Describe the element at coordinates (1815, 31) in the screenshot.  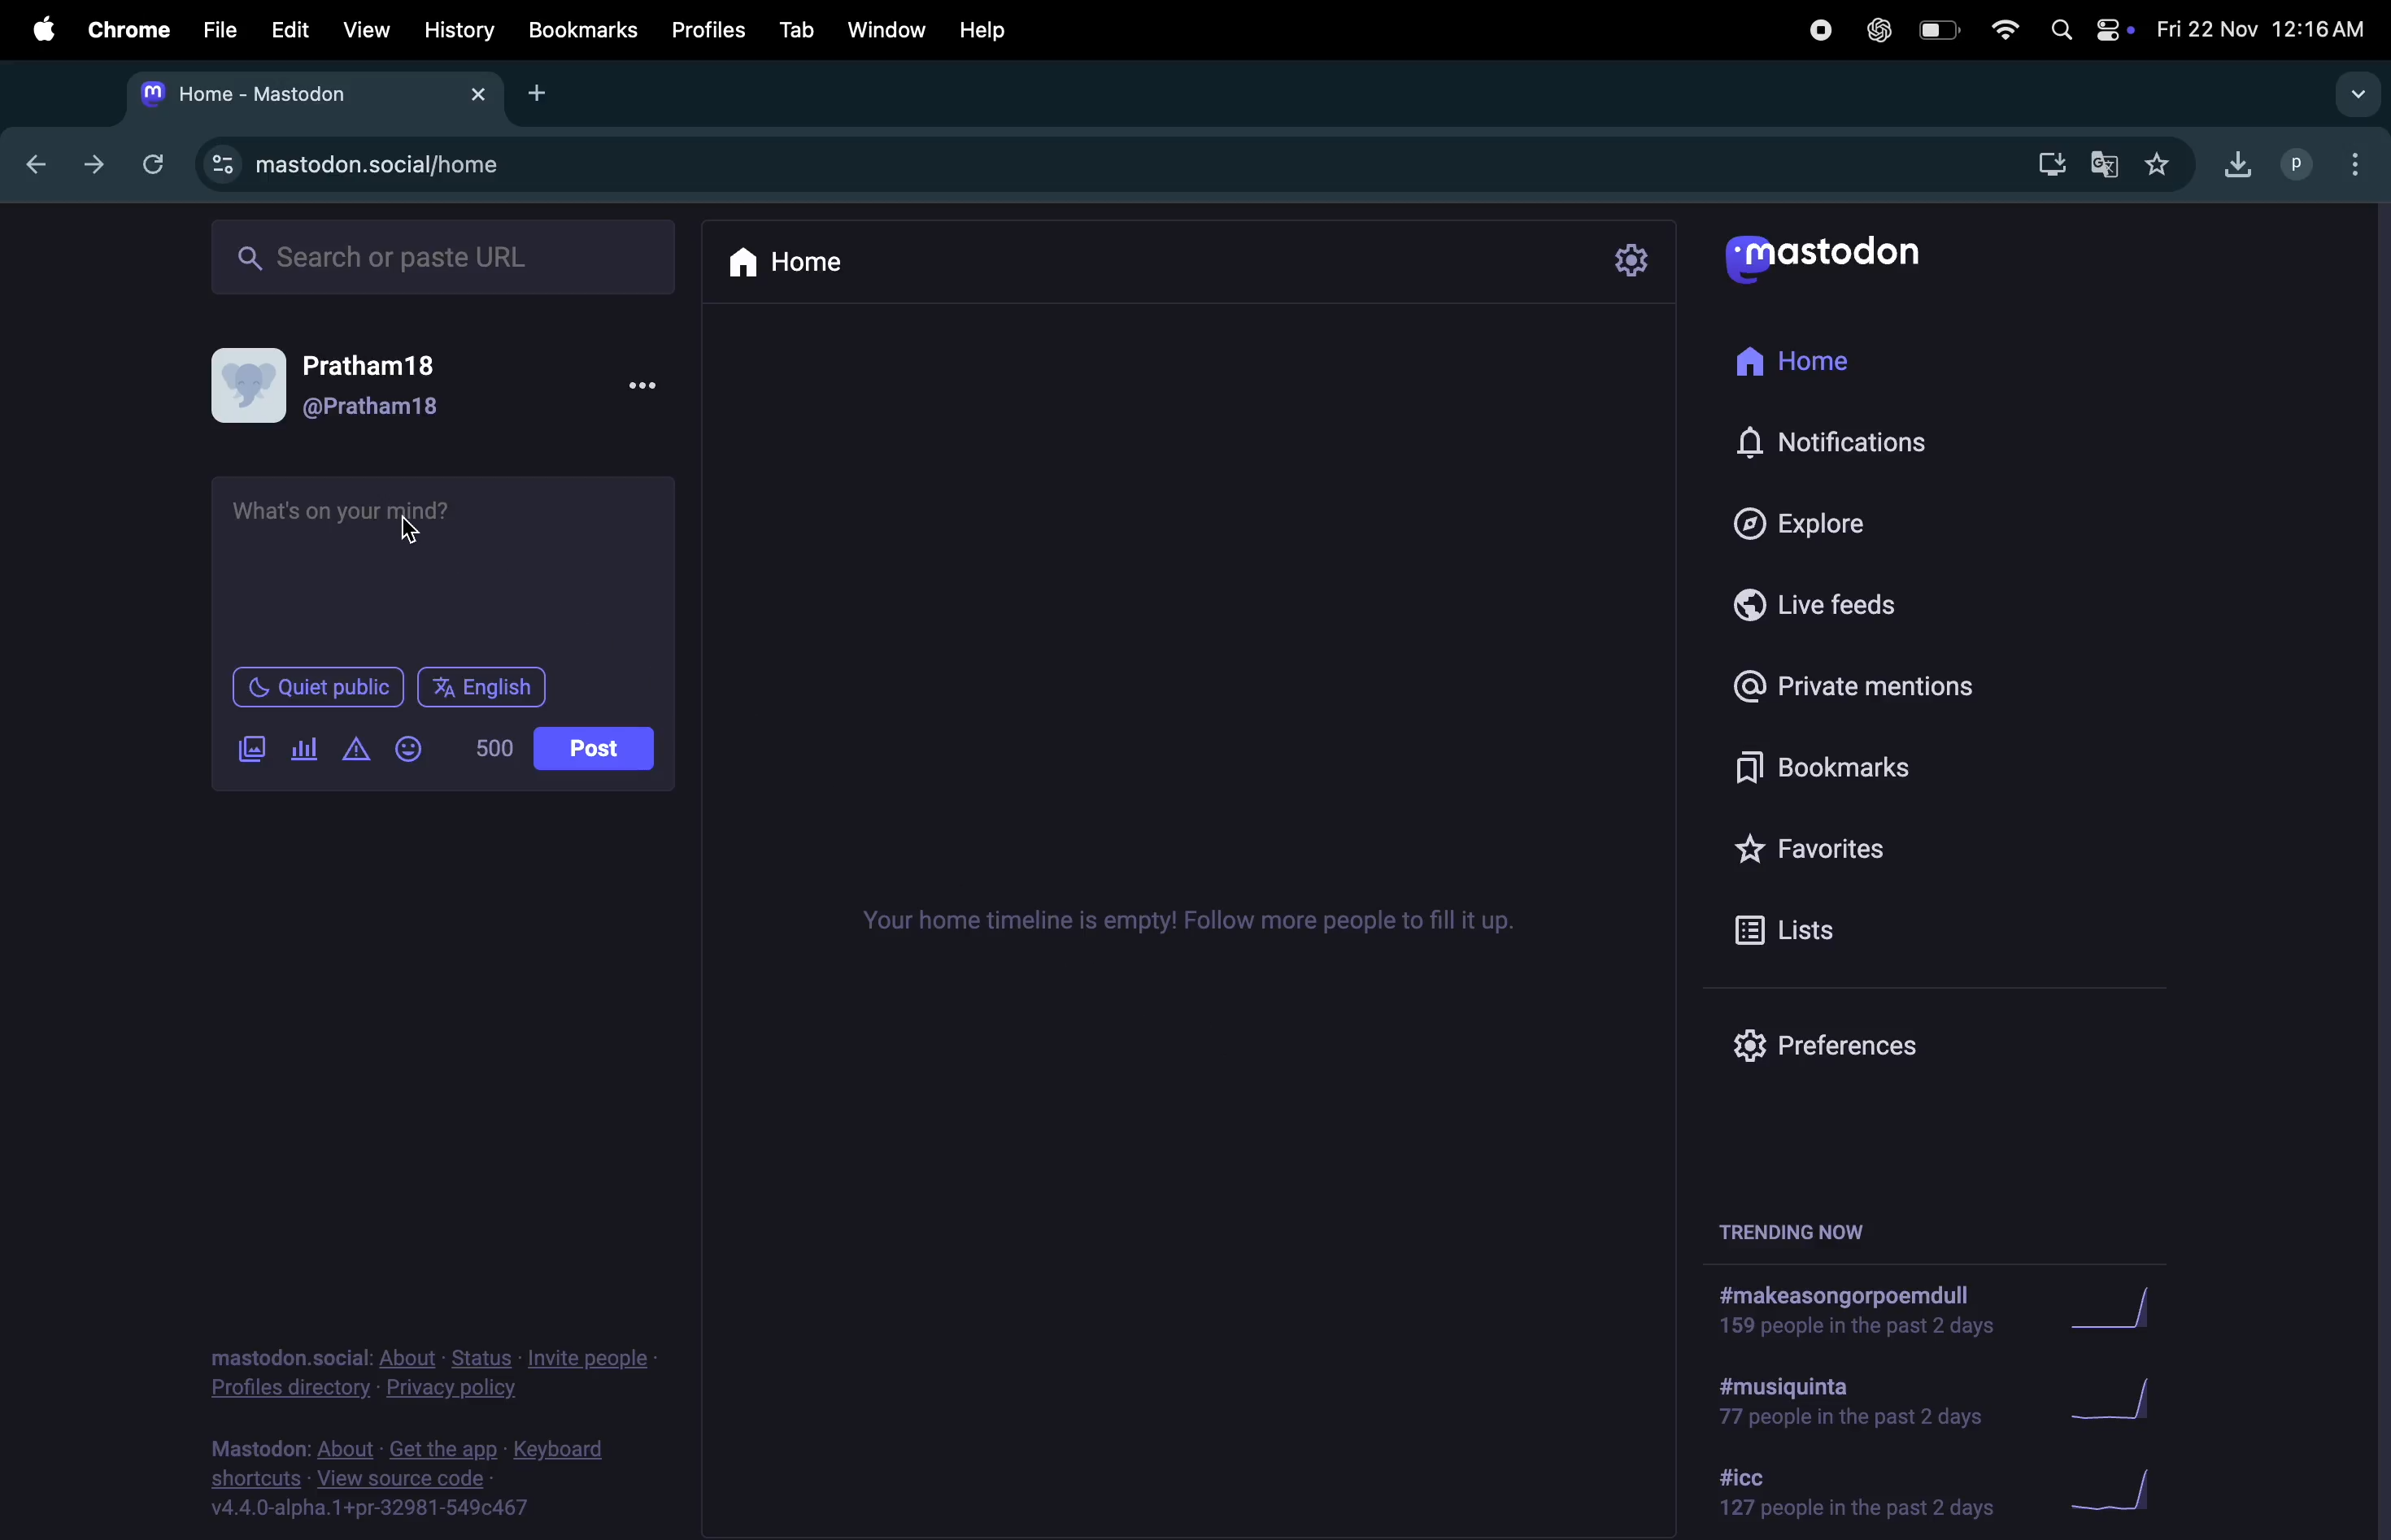
I see `record` at that location.